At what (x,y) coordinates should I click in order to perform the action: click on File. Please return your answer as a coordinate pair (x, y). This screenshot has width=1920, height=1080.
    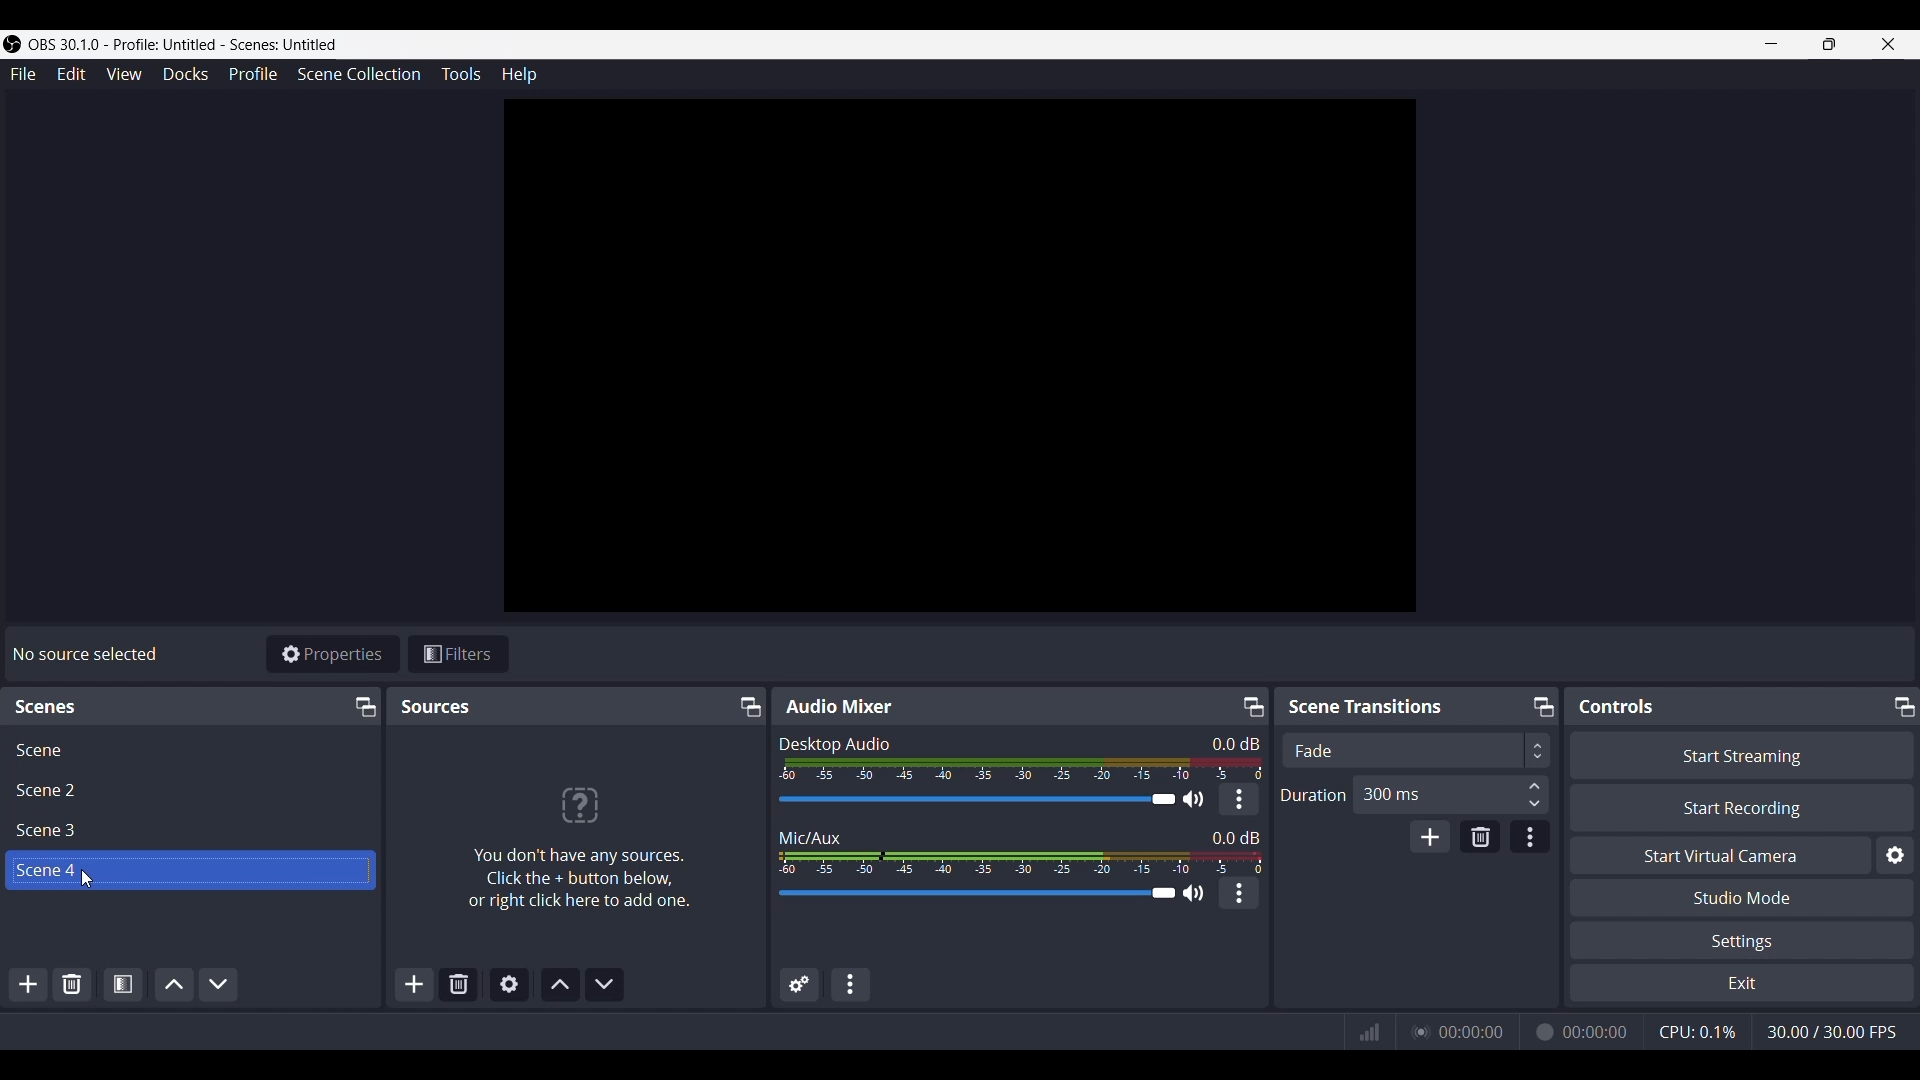
    Looking at the image, I should click on (26, 74).